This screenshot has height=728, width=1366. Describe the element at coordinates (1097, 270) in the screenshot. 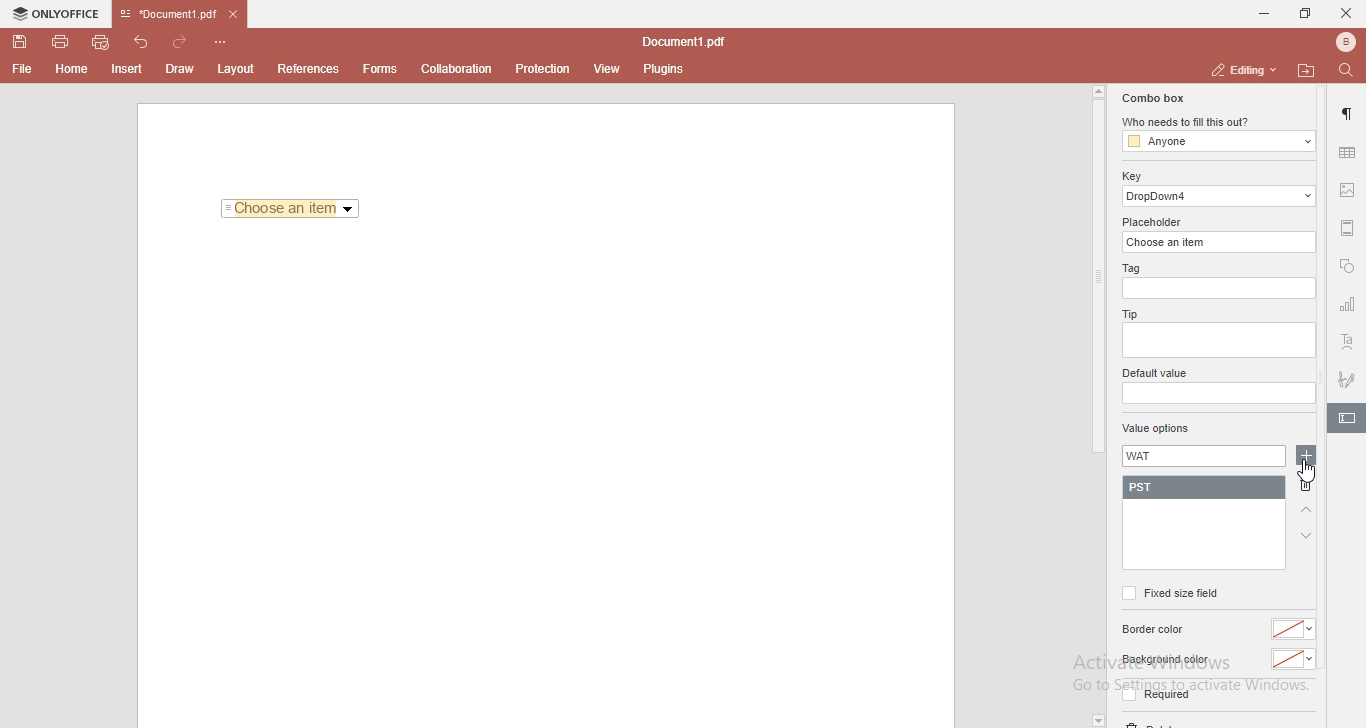

I see `scroll bar` at that location.